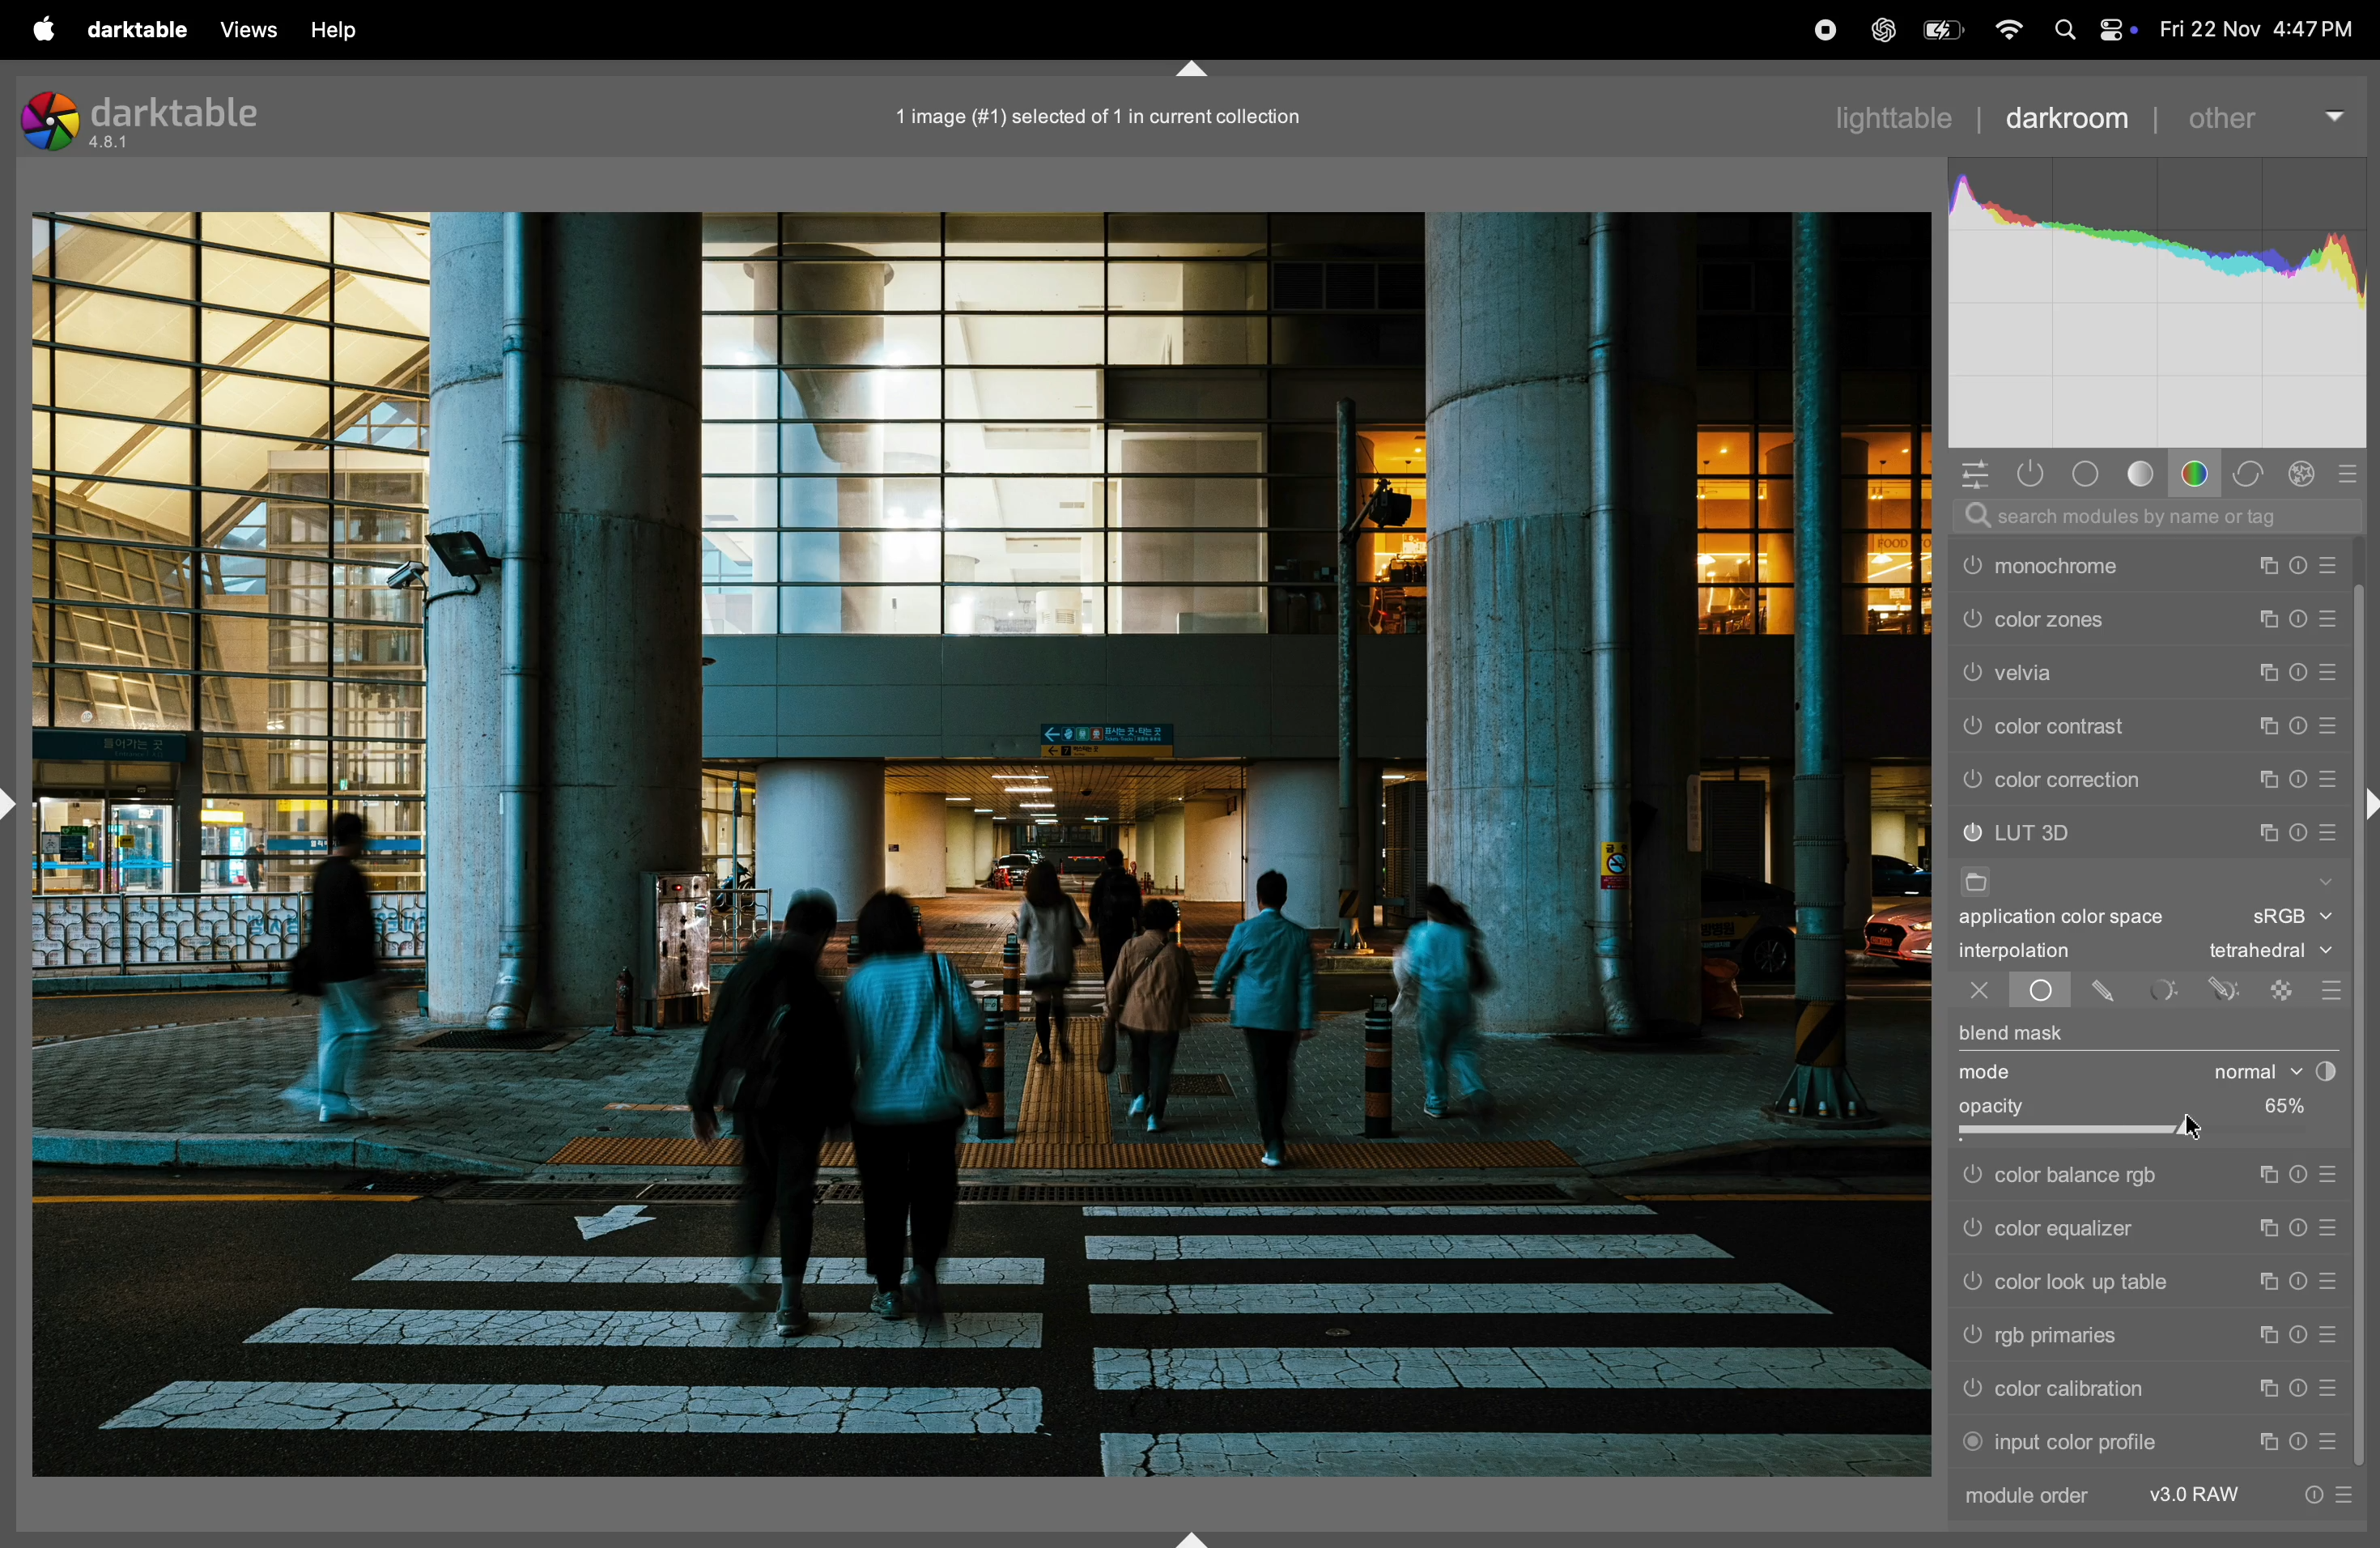 This screenshot has height=1548, width=2380. Describe the element at coordinates (2165, 990) in the screenshot. I see `parametric mask` at that location.